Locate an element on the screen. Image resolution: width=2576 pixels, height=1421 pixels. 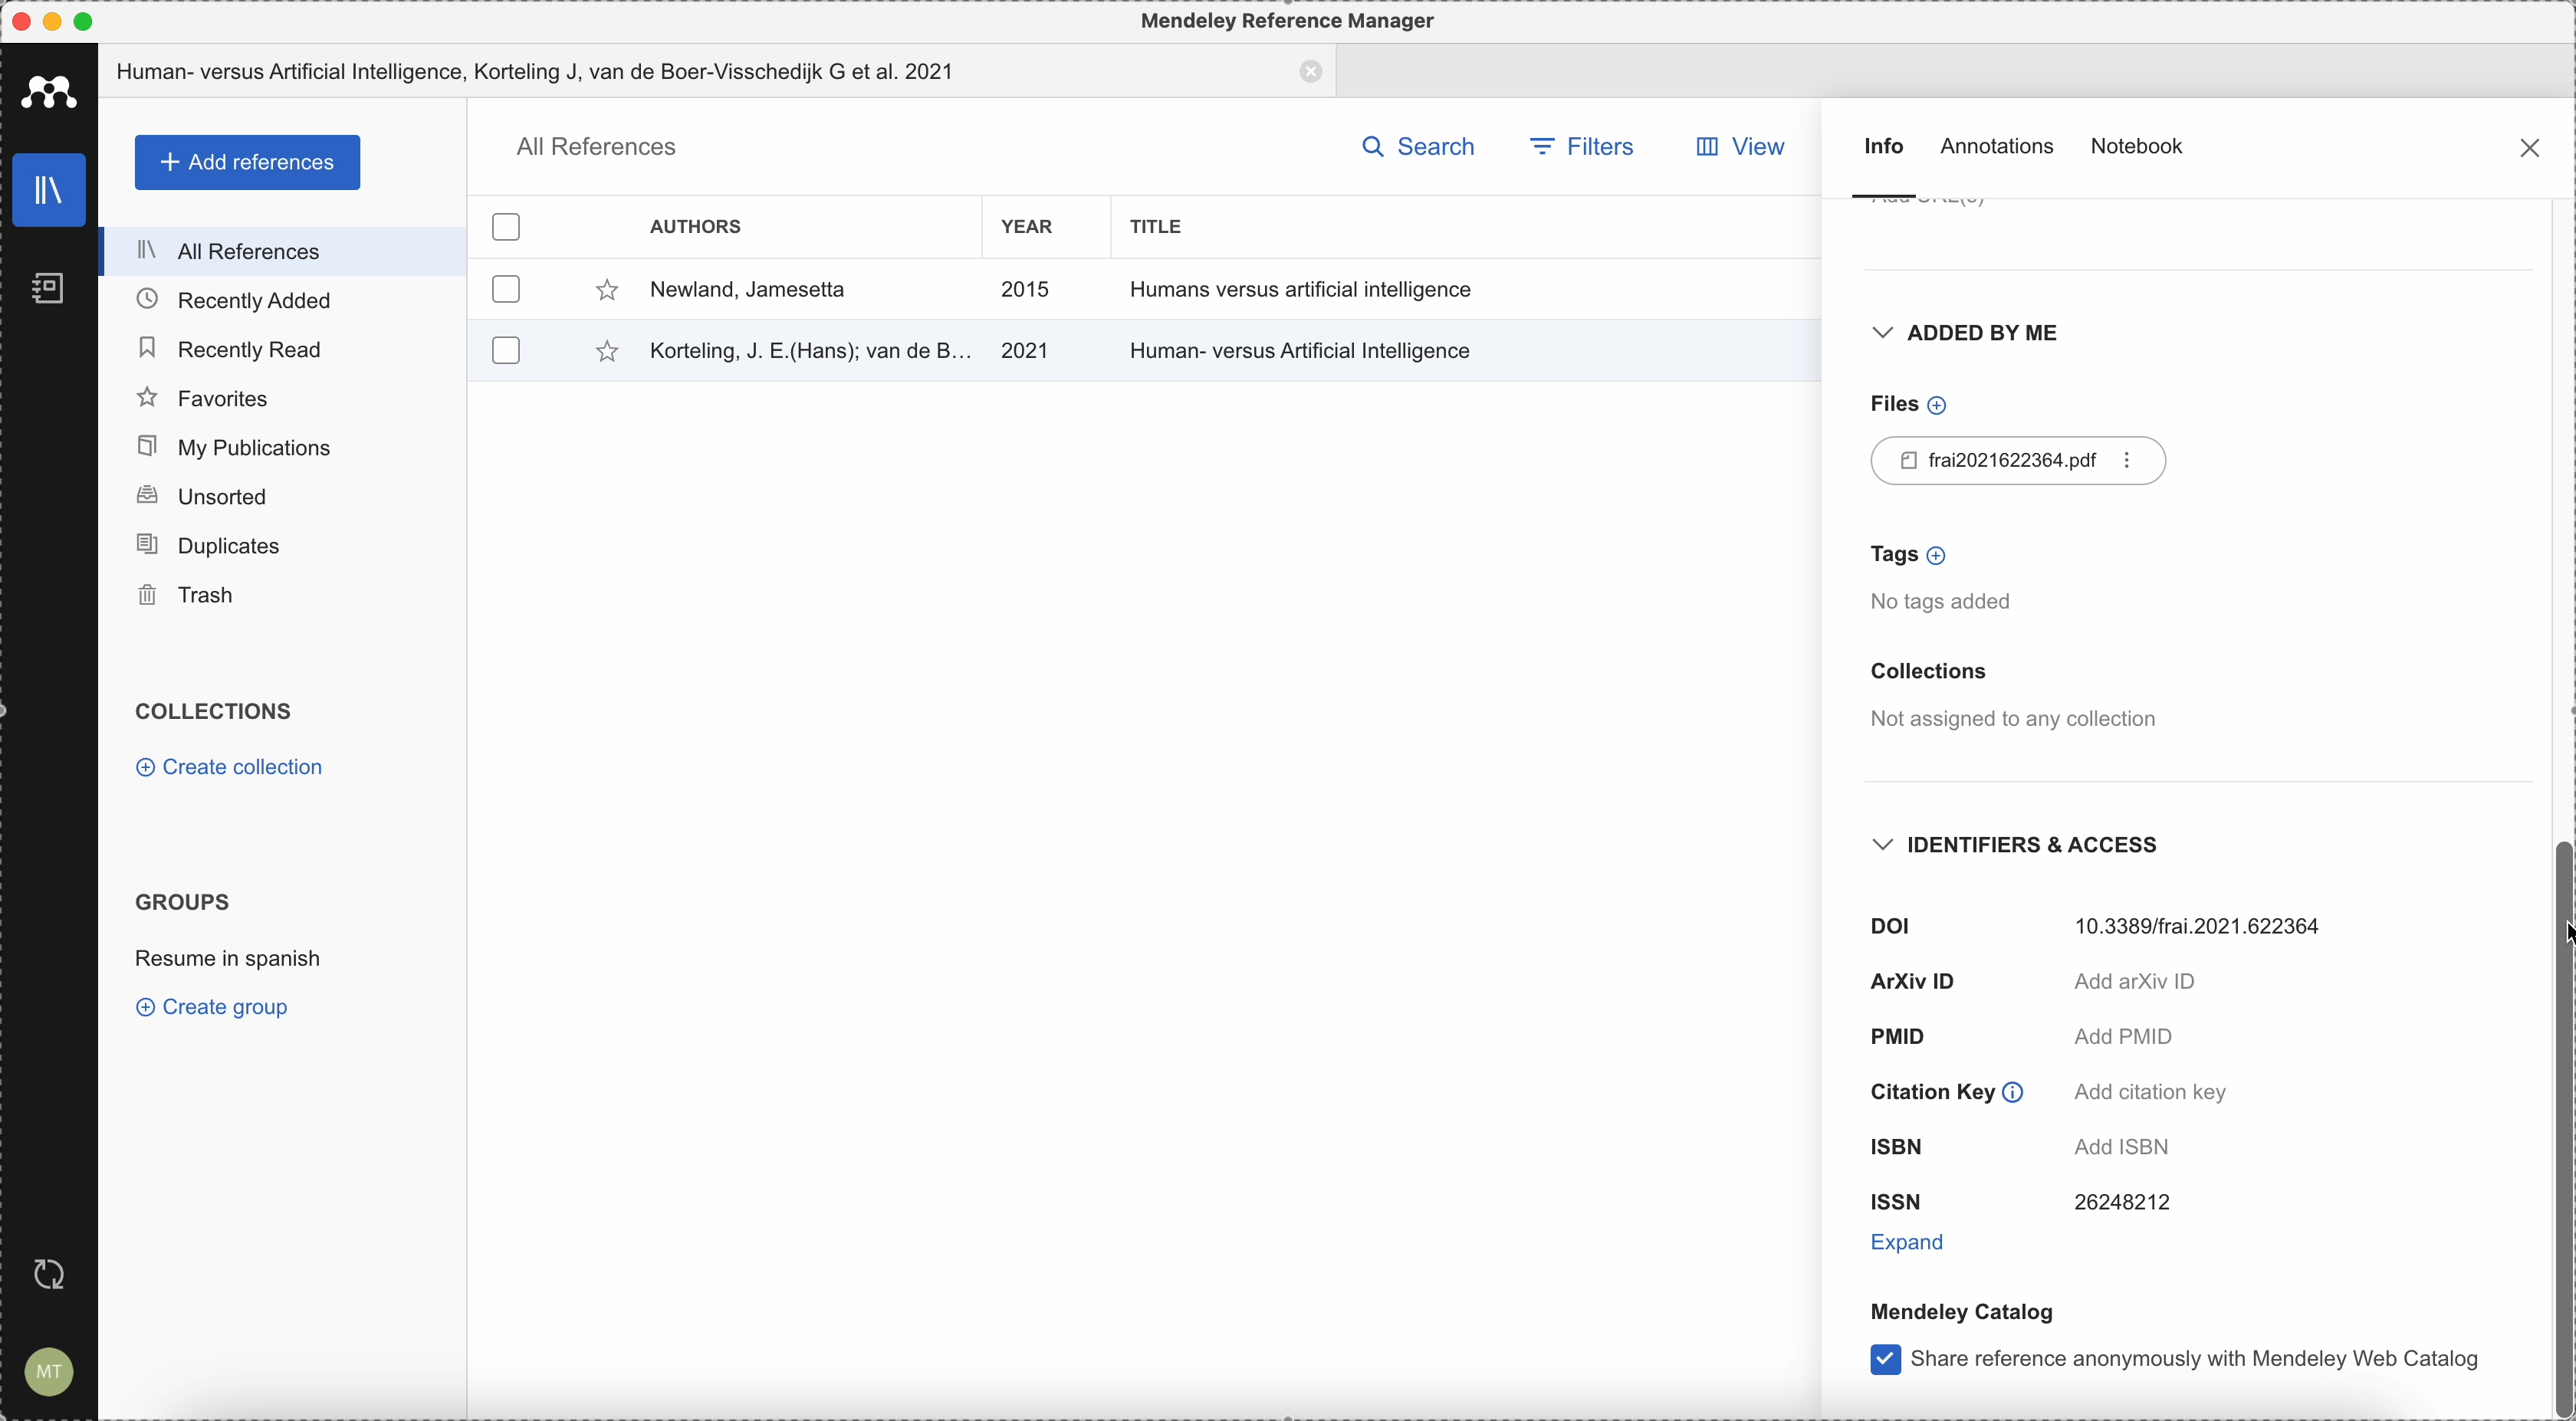
tags no tags added is located at coordinates (1950, 579).